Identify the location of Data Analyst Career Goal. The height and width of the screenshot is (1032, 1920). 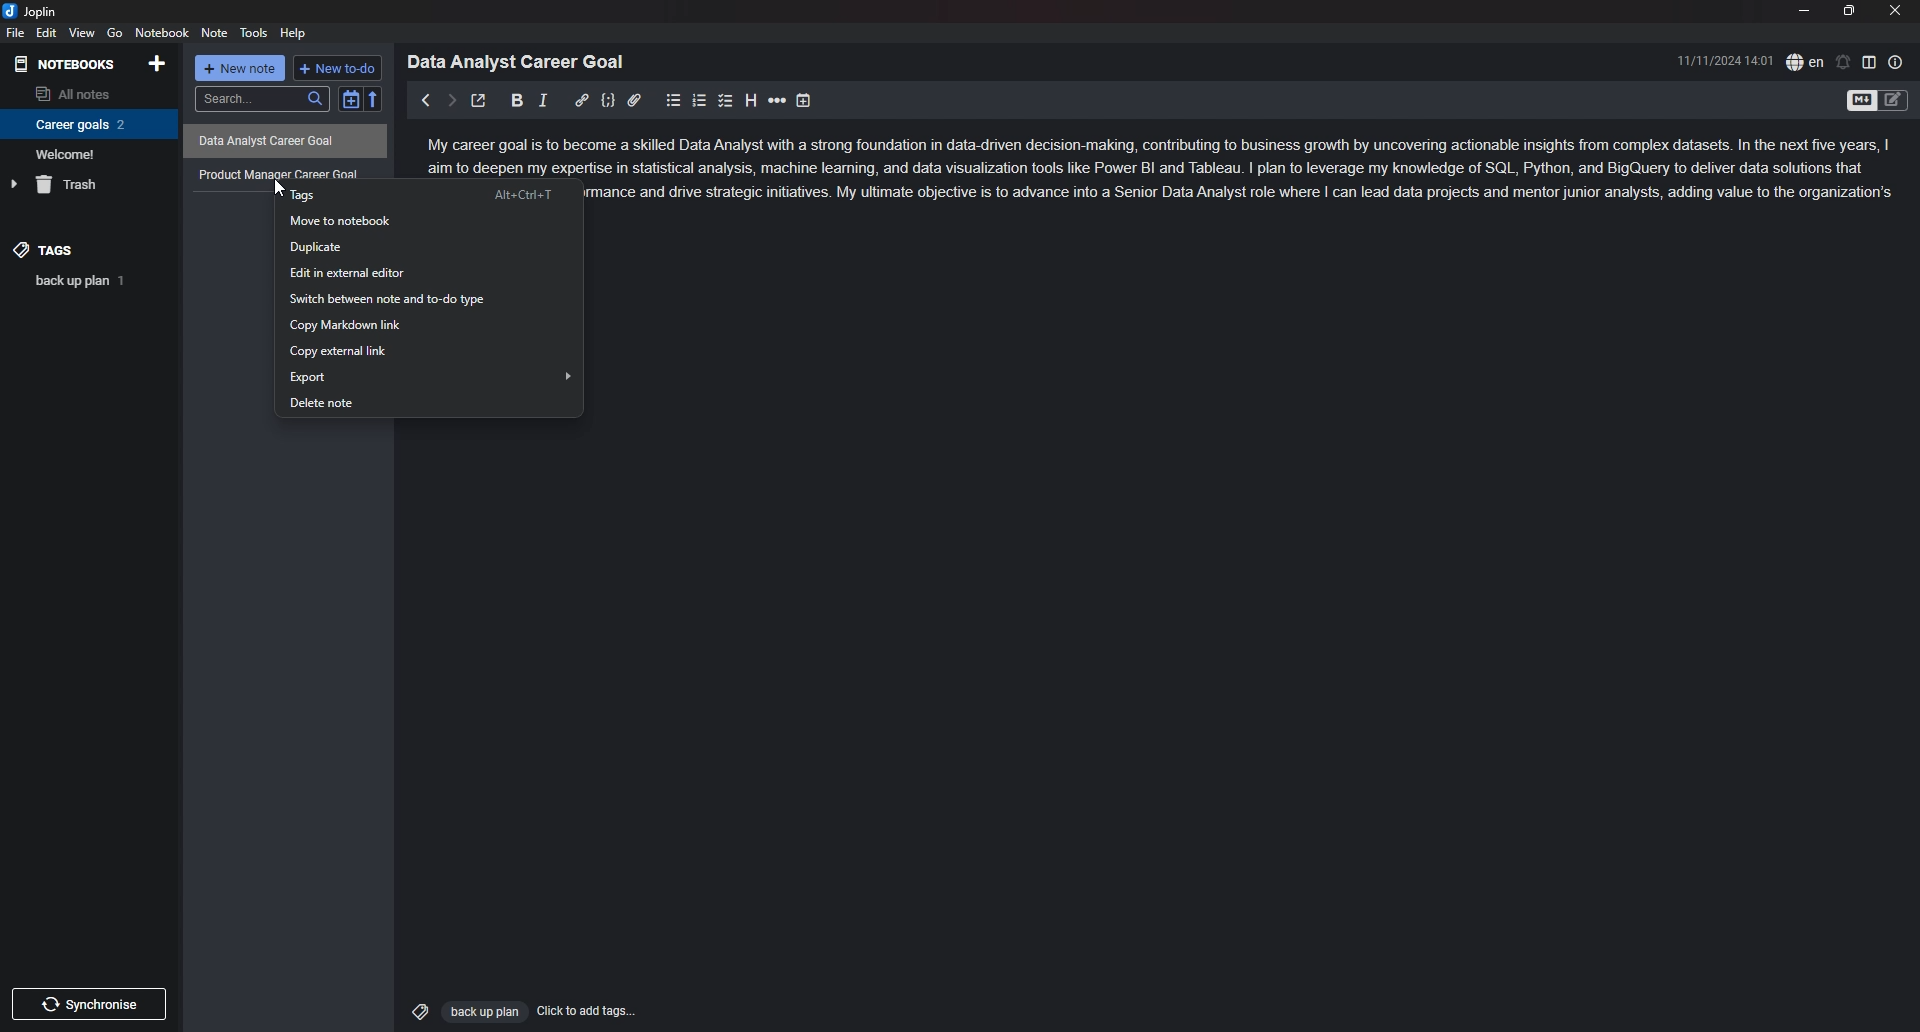
(284, 142).